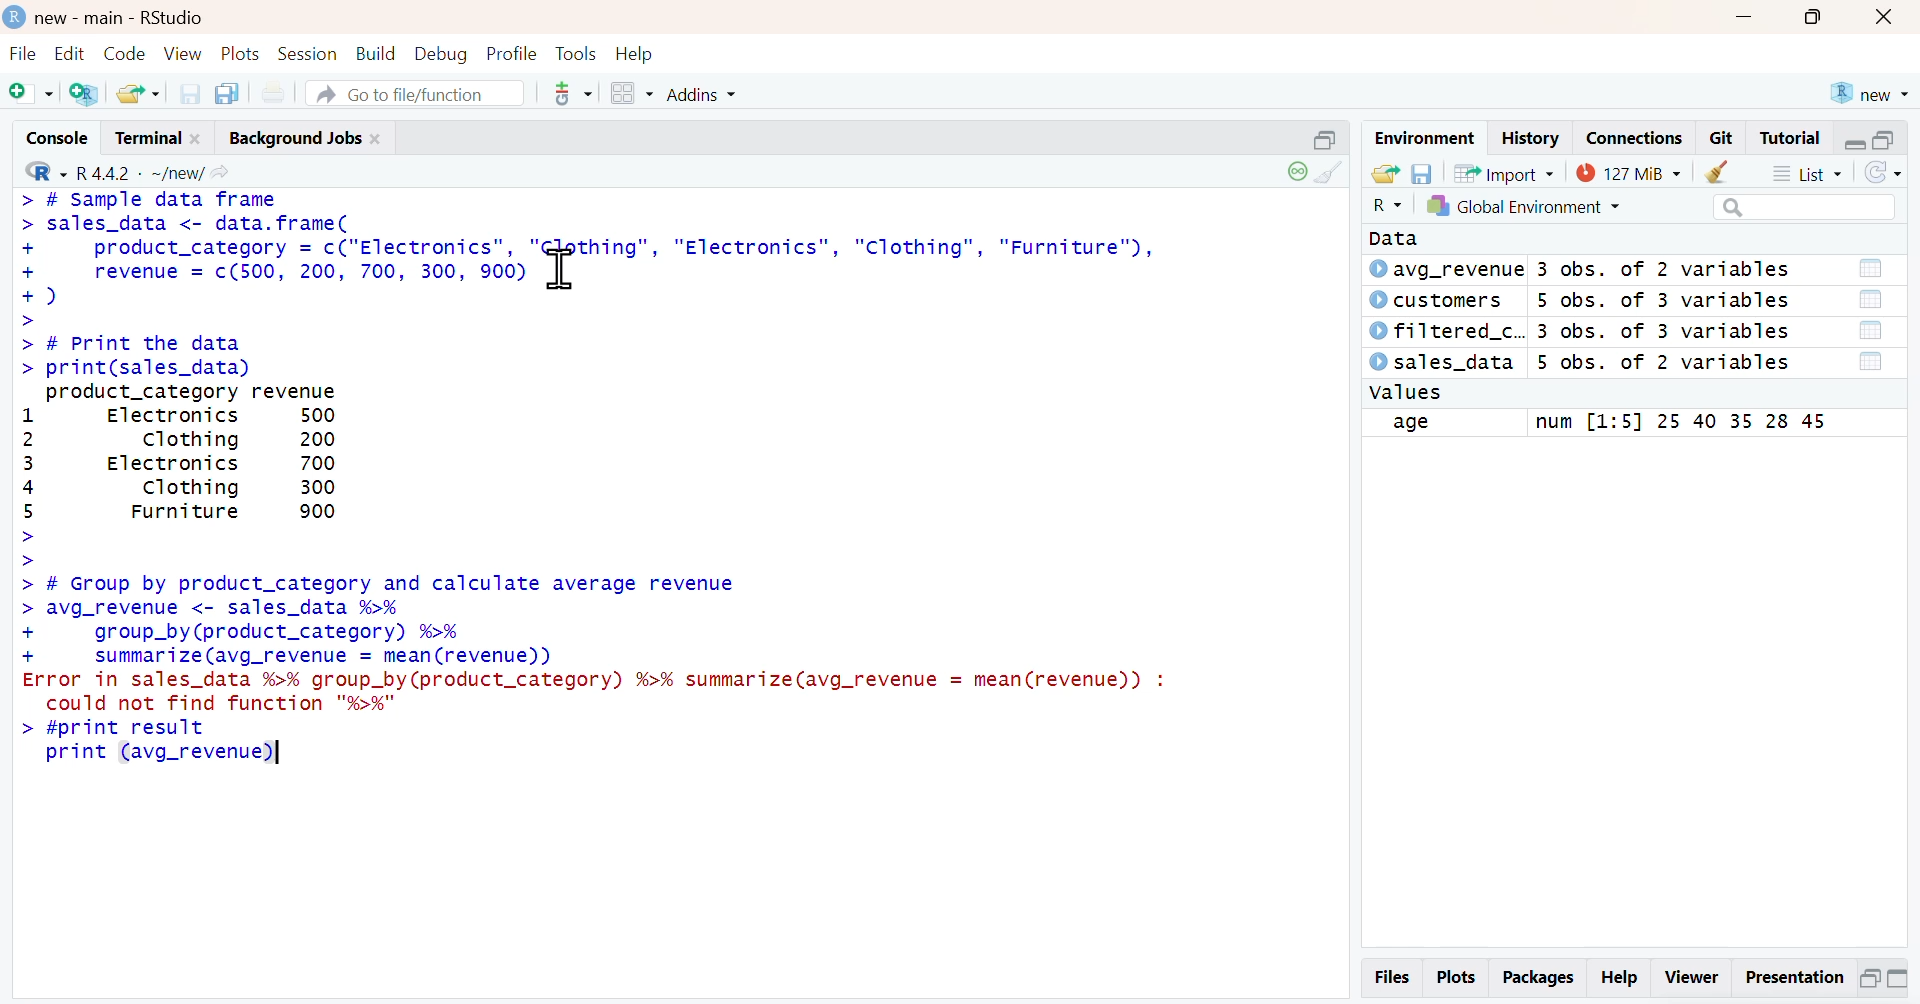  What do you see at coordinates (1386, 205) in the screenshot?
I see `Select Language - R` at bounding box center [1386, 205].